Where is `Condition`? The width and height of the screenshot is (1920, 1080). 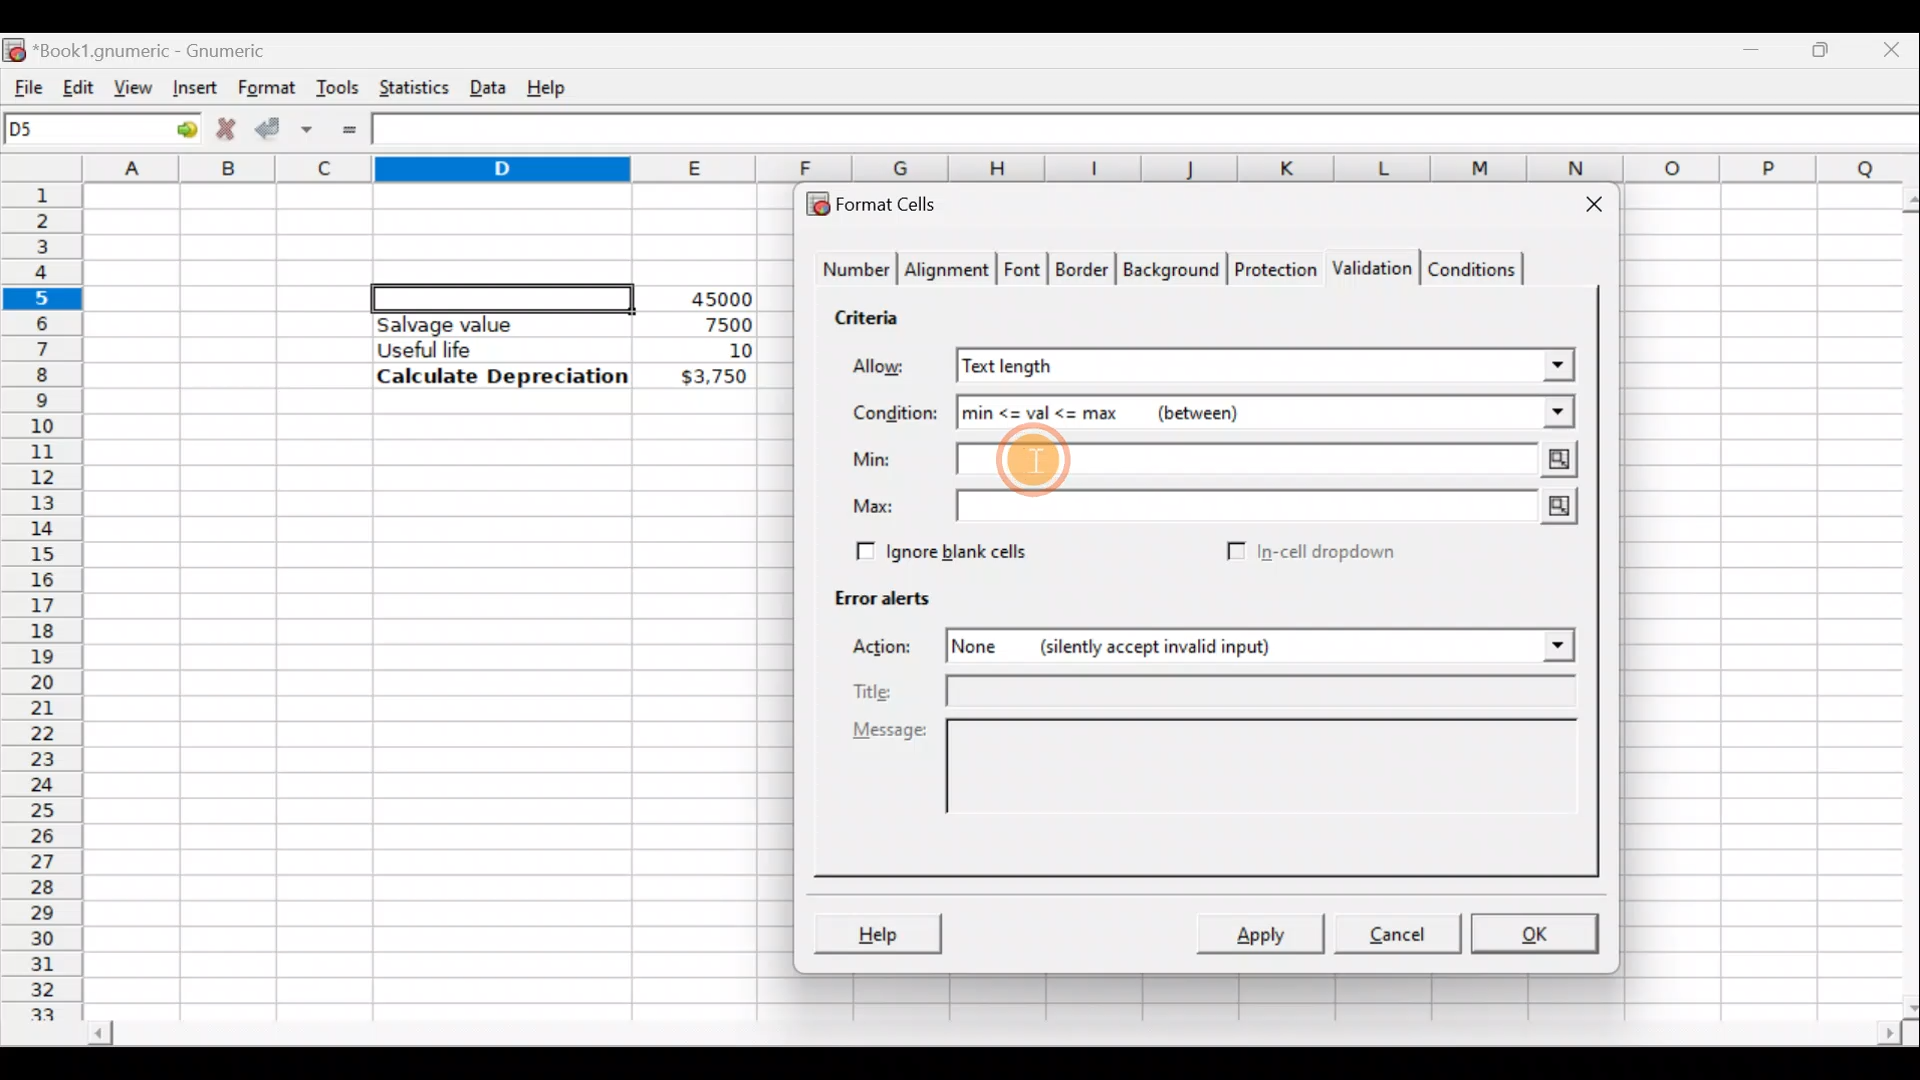
Condition is located at coordinates (894, 414).